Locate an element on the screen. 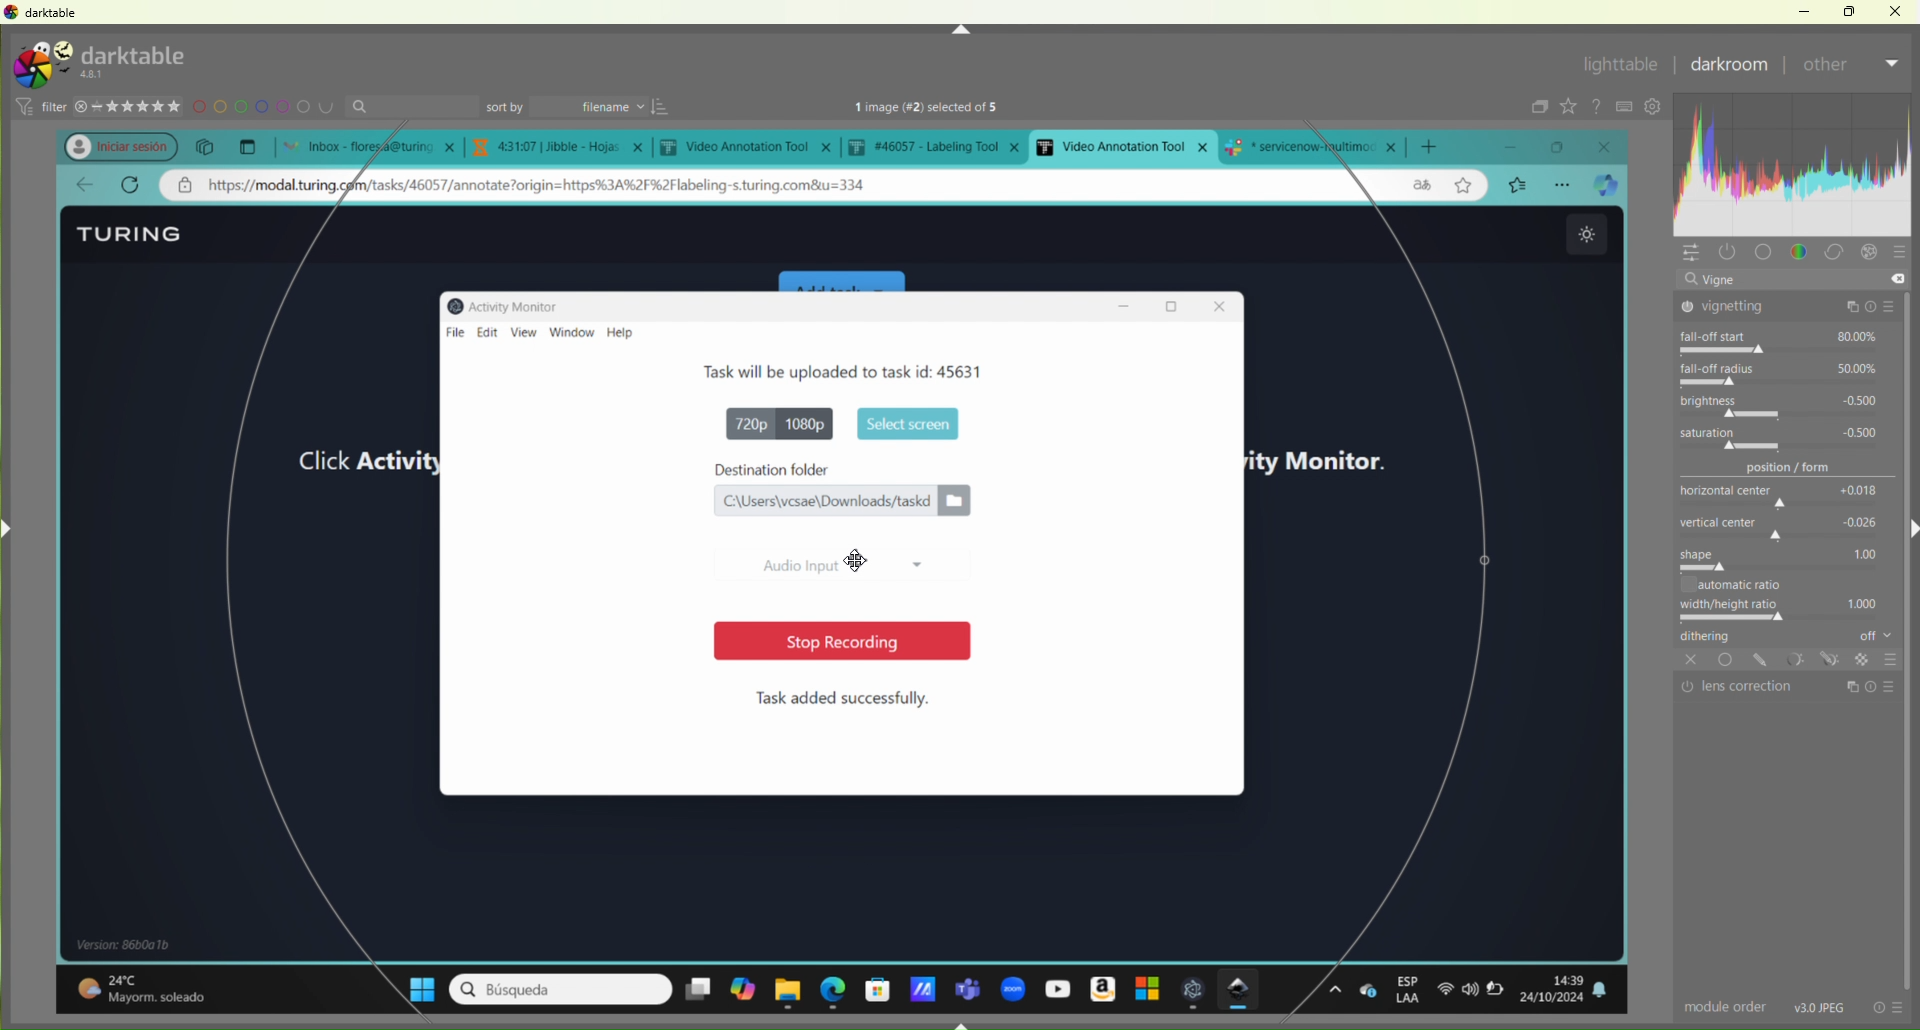  amazon is located at coordinates (1100, 987).